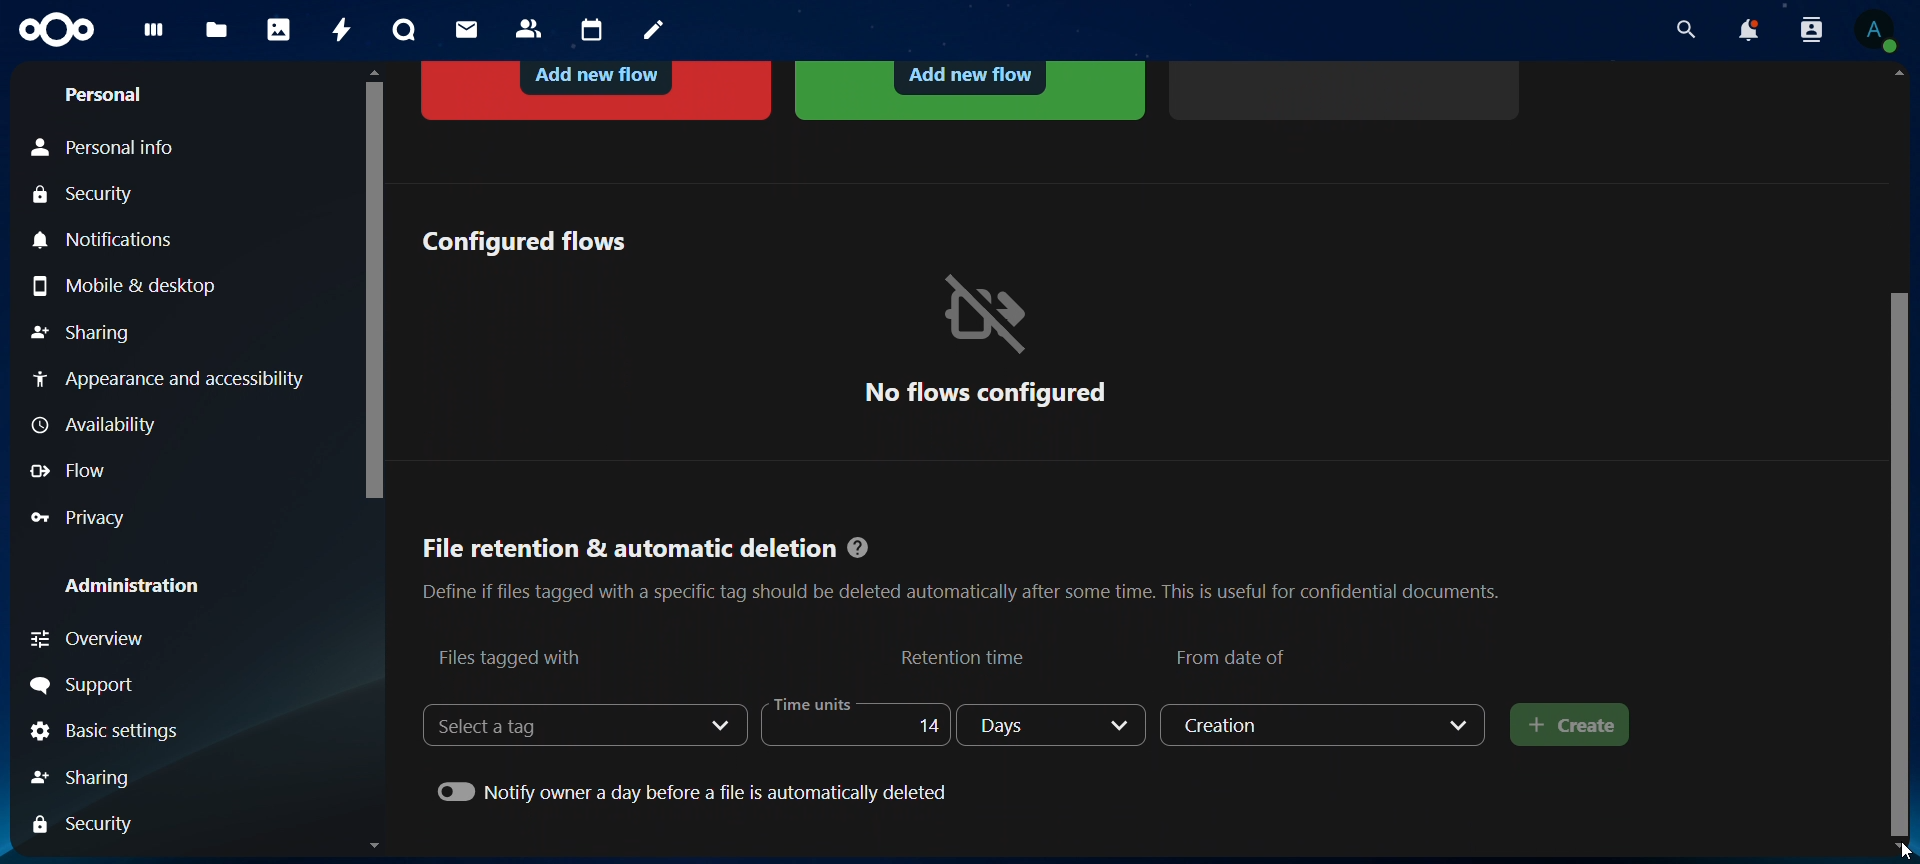  Describe the element at coordinates (109, 241) in the screenshot. I see `notifications` at that location.